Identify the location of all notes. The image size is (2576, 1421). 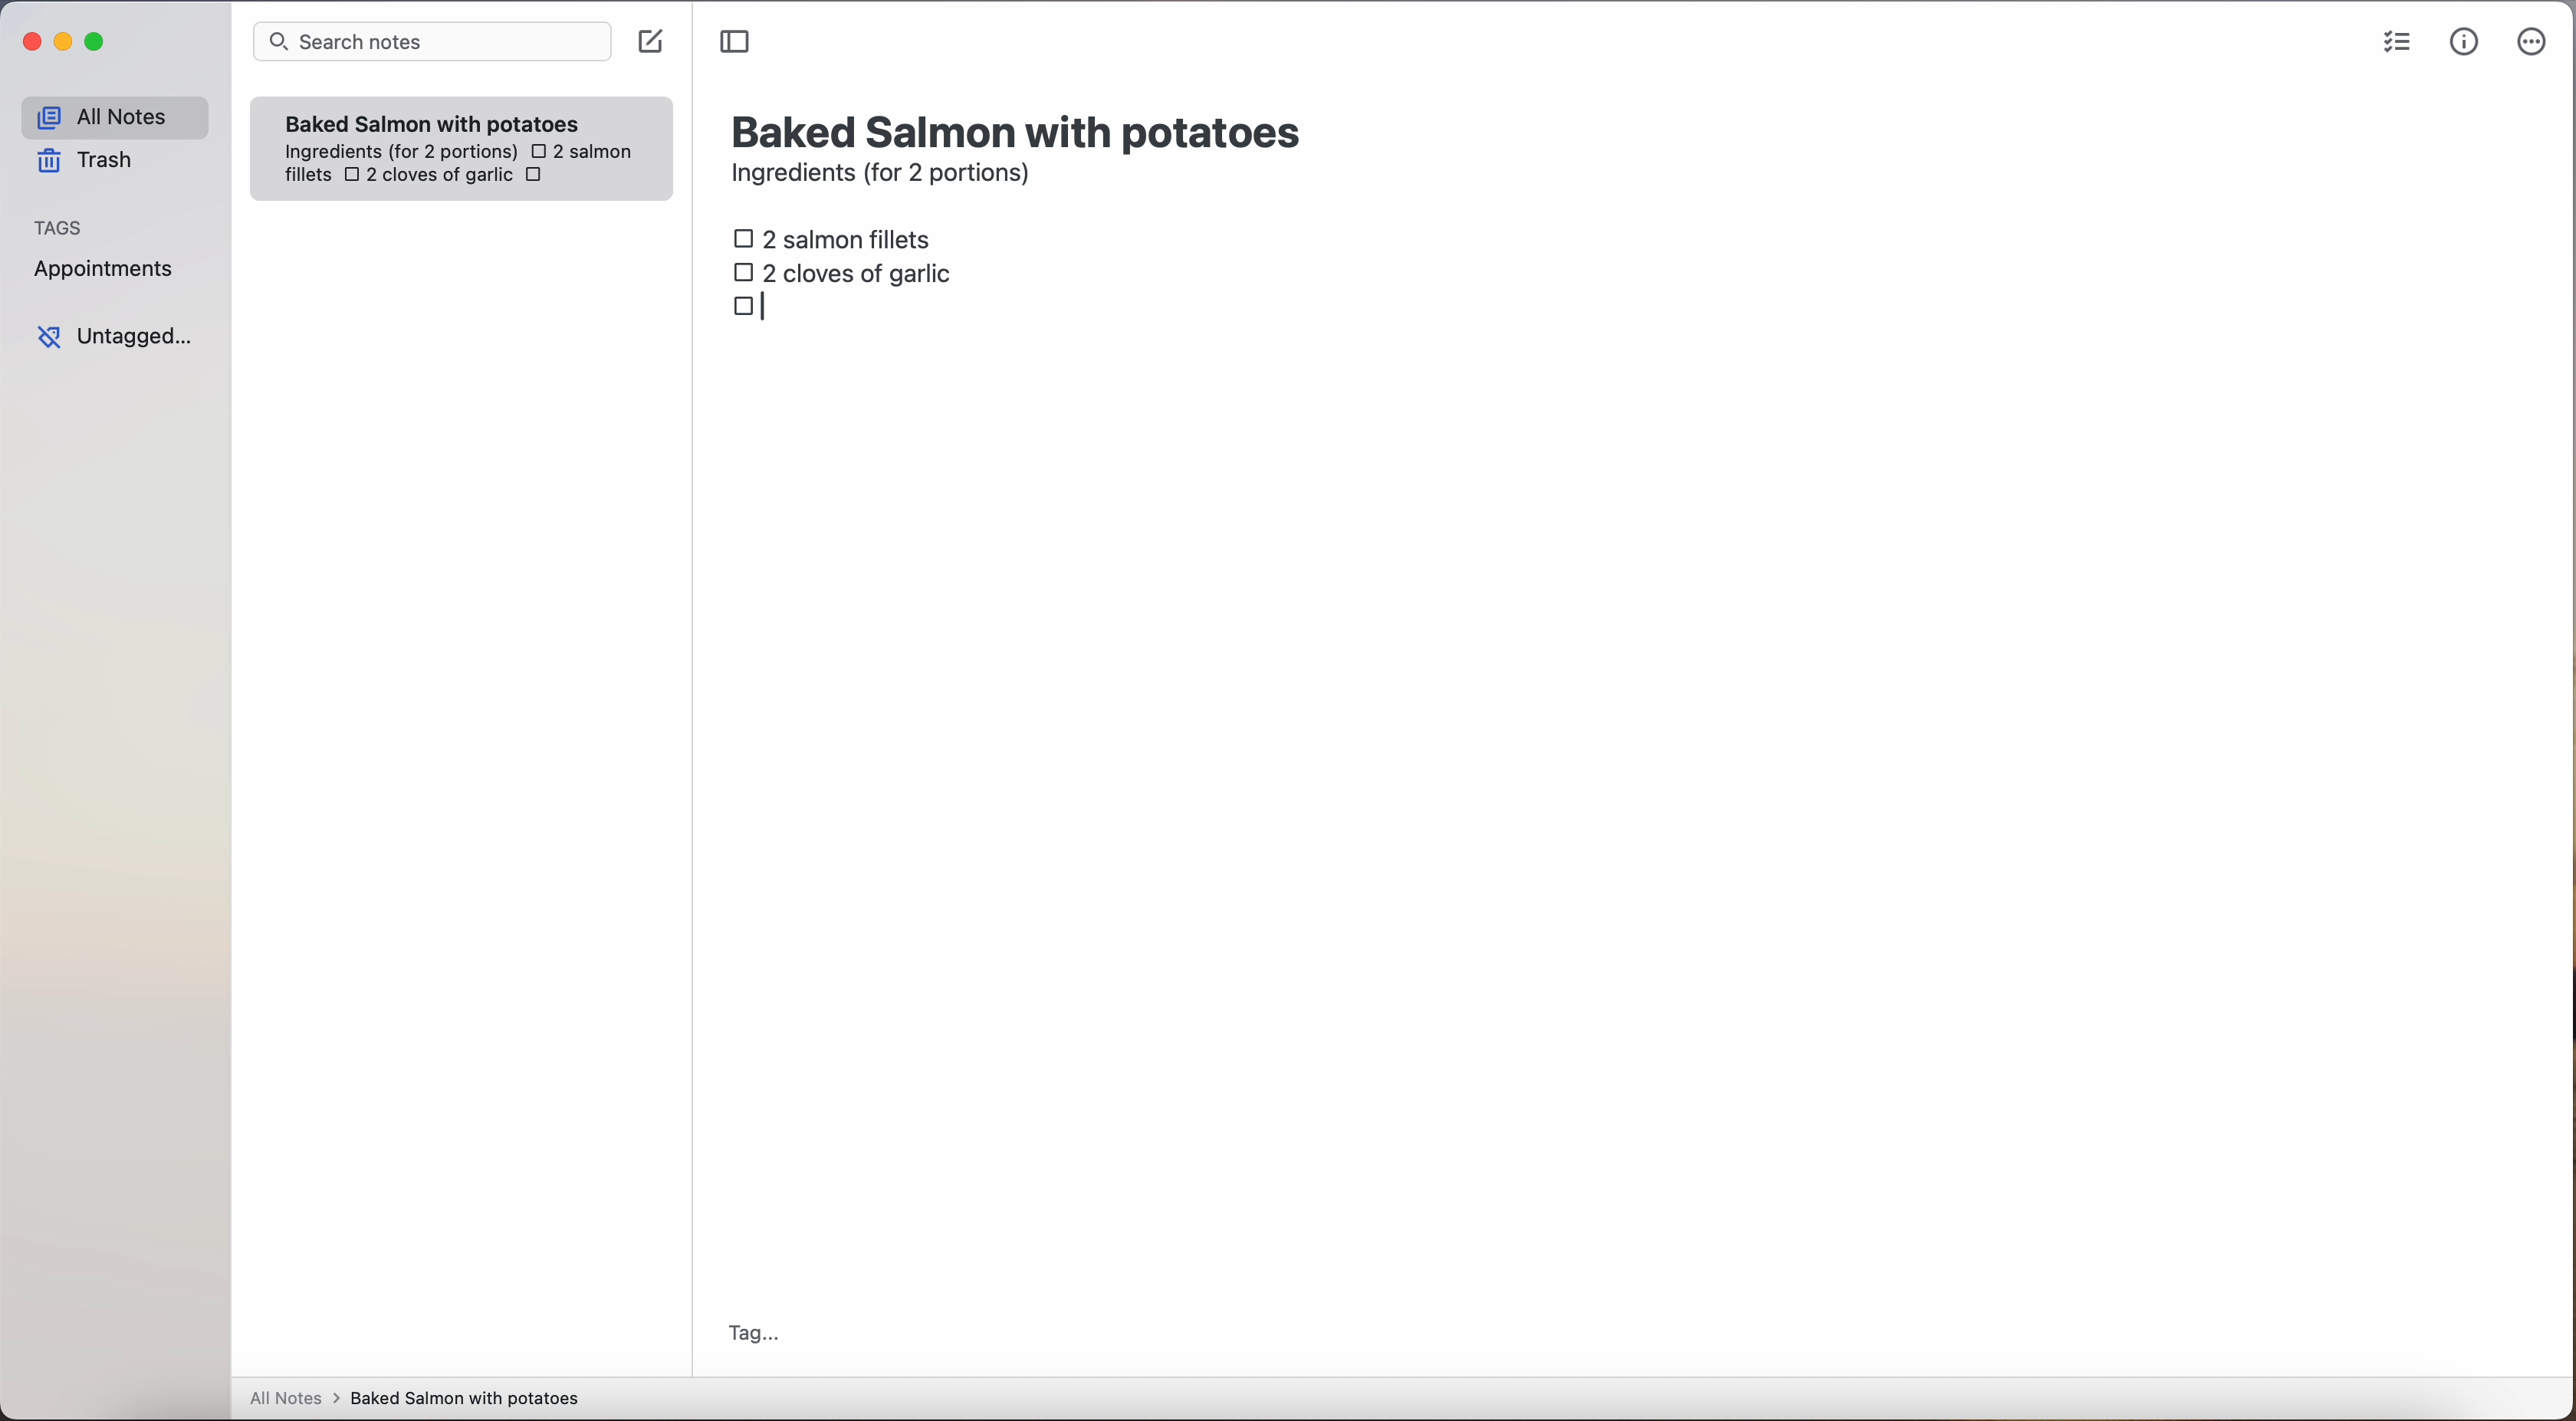
(114, 116).